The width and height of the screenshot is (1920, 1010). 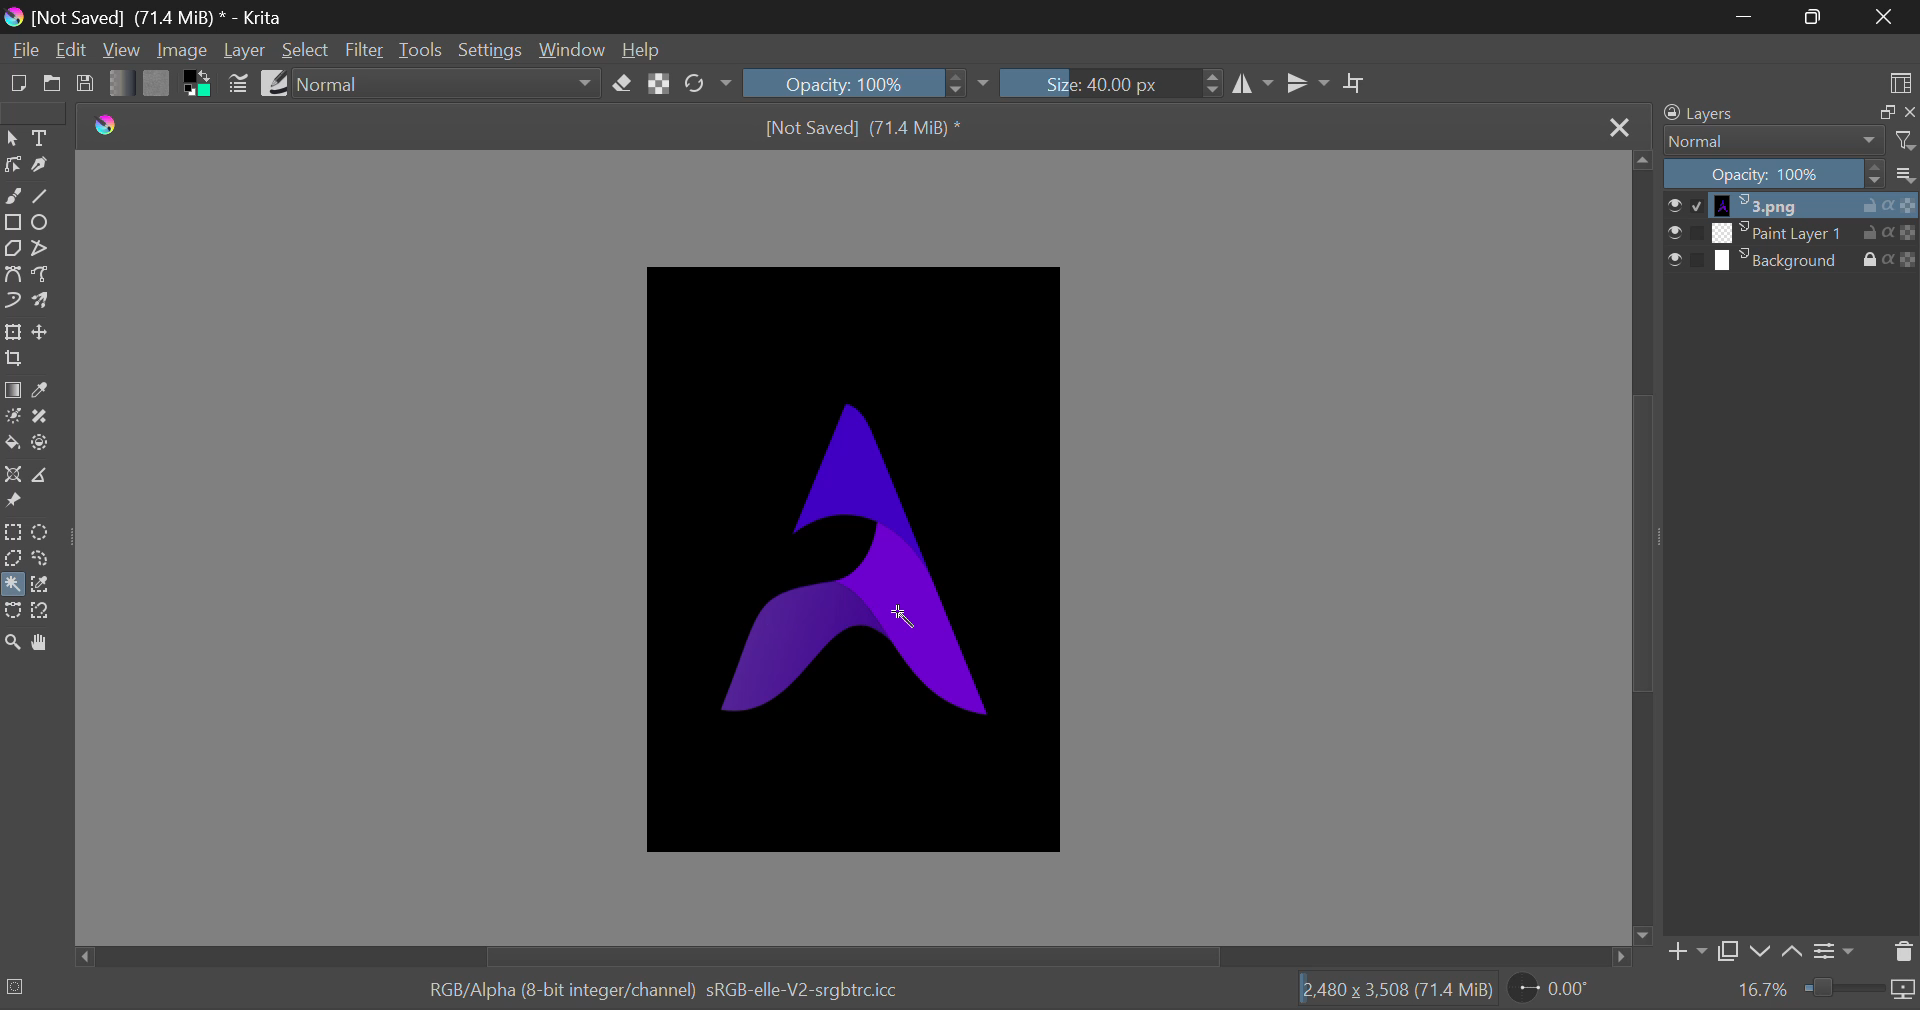 What do you see at coordinates (12, 638) in the screenshot?
I see `Zoom` at bounding box center [12, 638].